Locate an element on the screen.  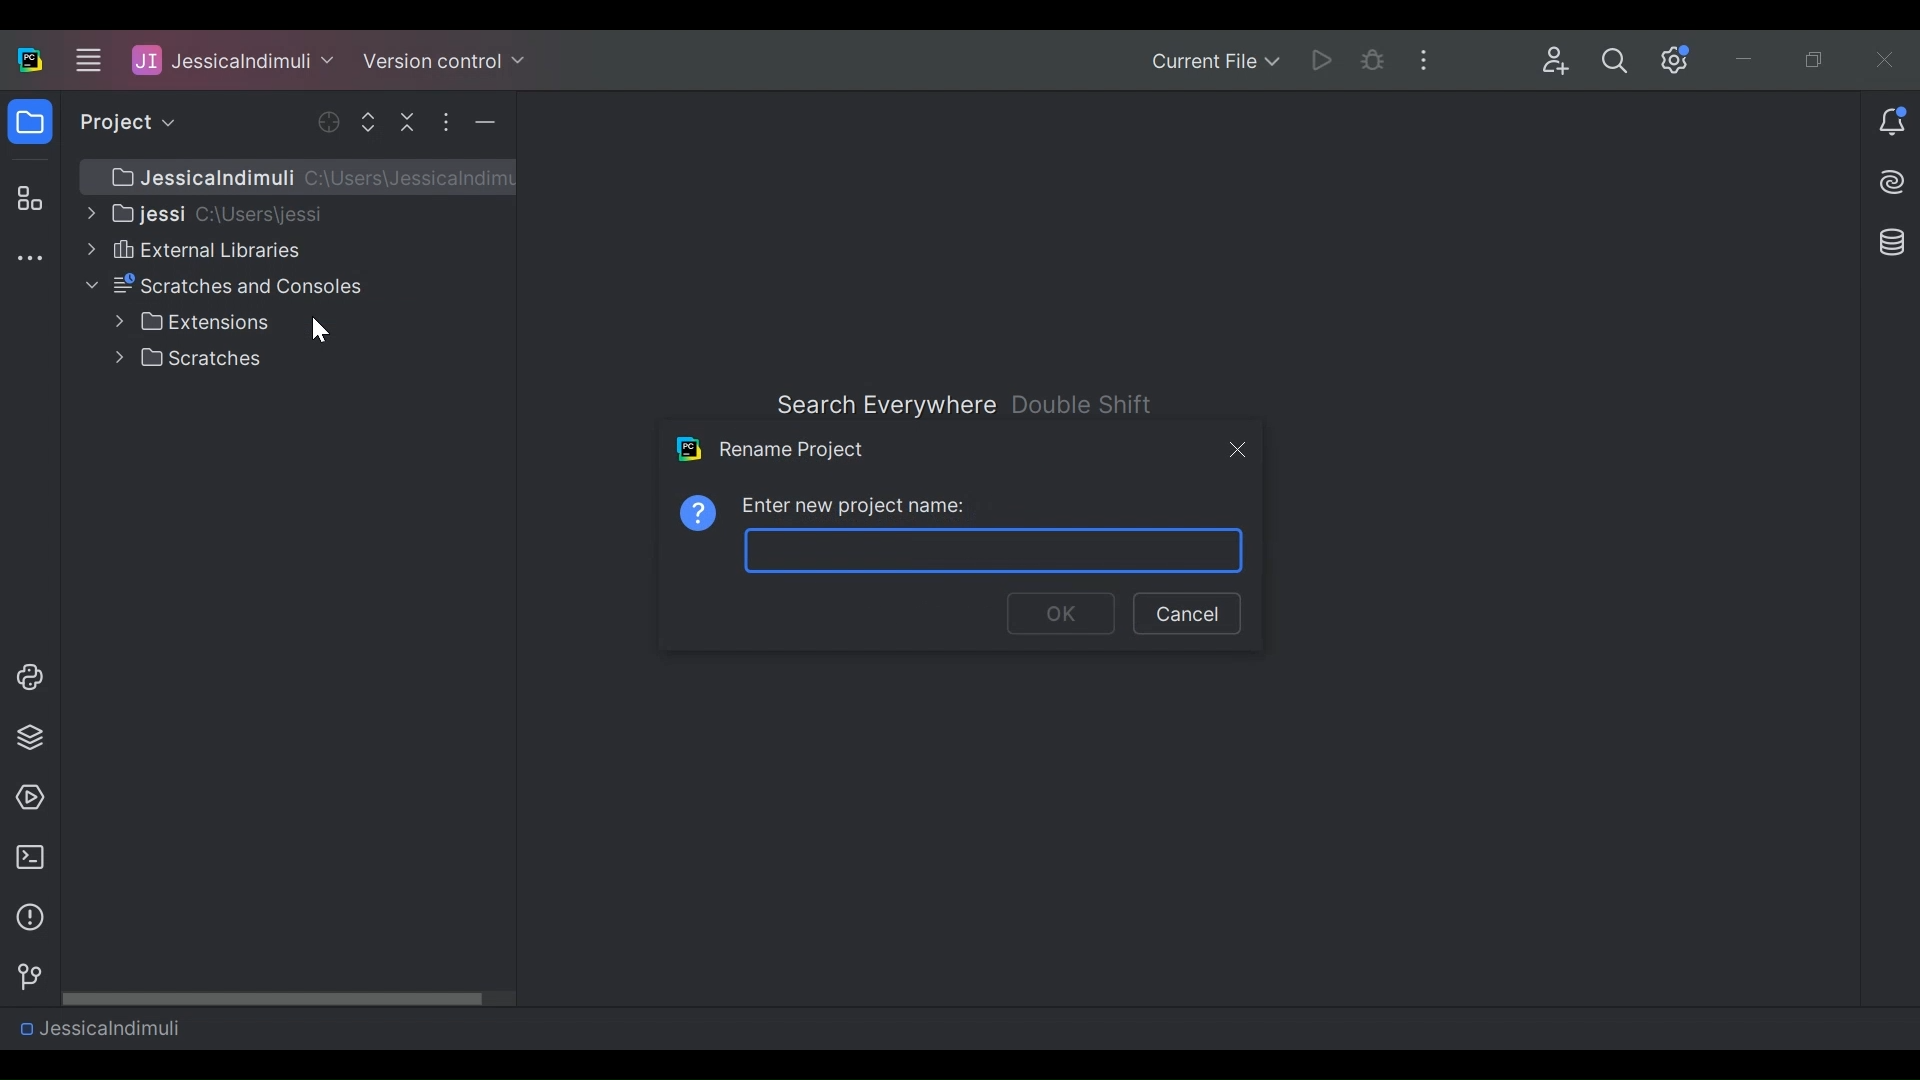
Hide is located at coordinates (485, 122).